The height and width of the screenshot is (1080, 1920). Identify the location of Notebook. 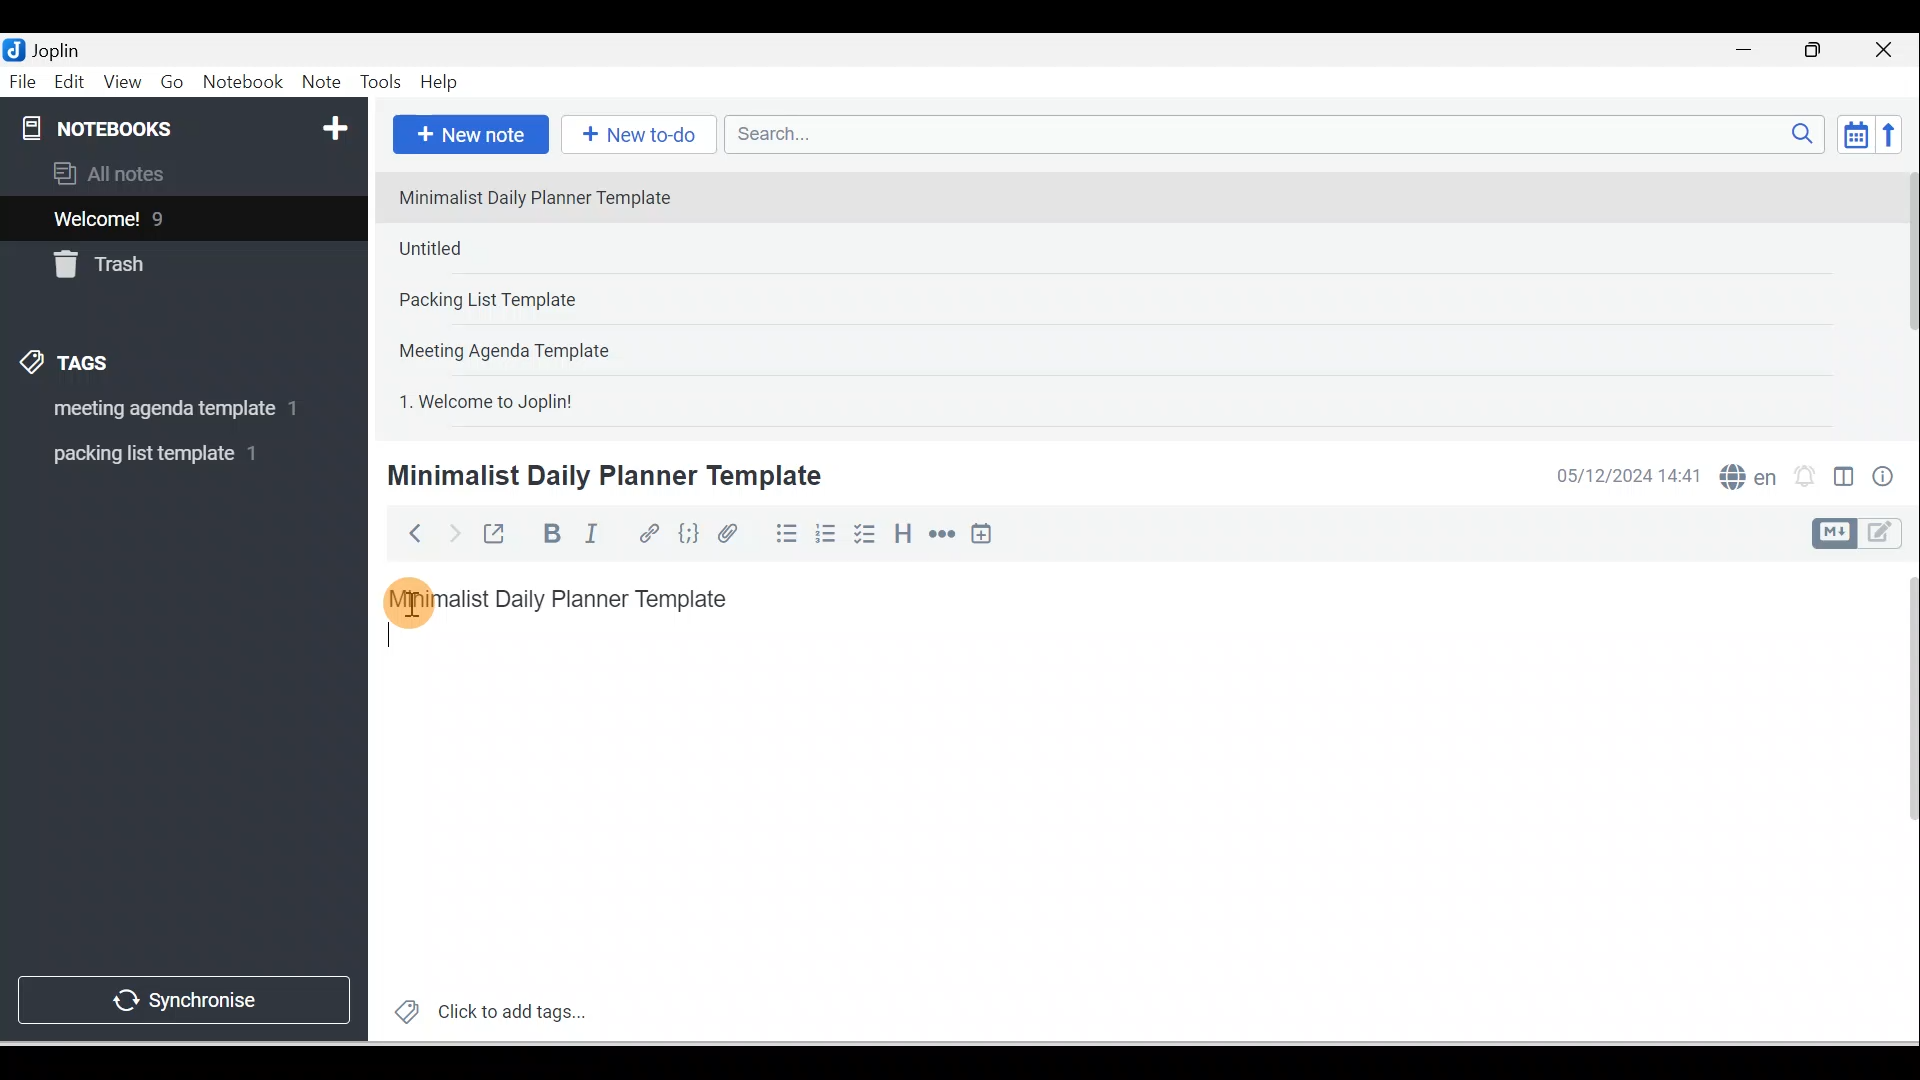
(242, 83).